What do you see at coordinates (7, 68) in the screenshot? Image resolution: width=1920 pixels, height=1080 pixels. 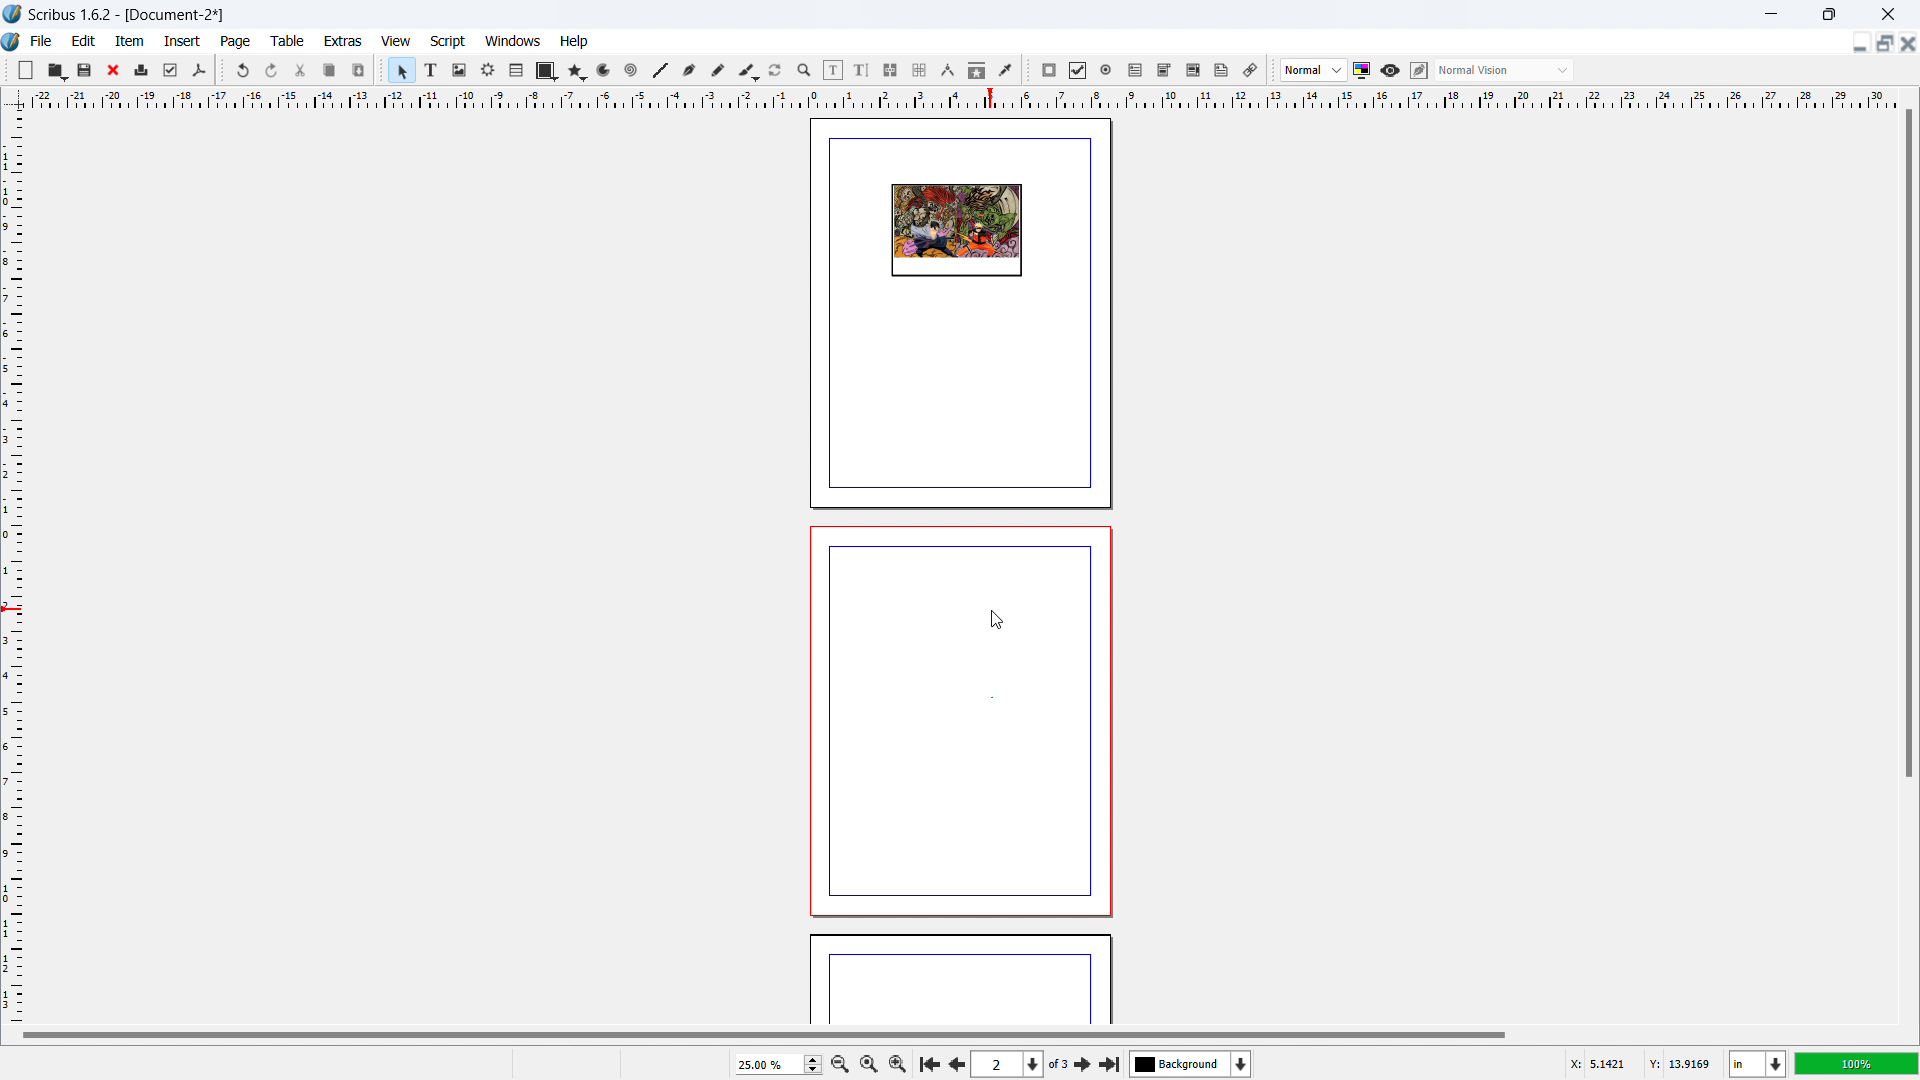 I see `move toolbox` at bounding box center [7, 68].